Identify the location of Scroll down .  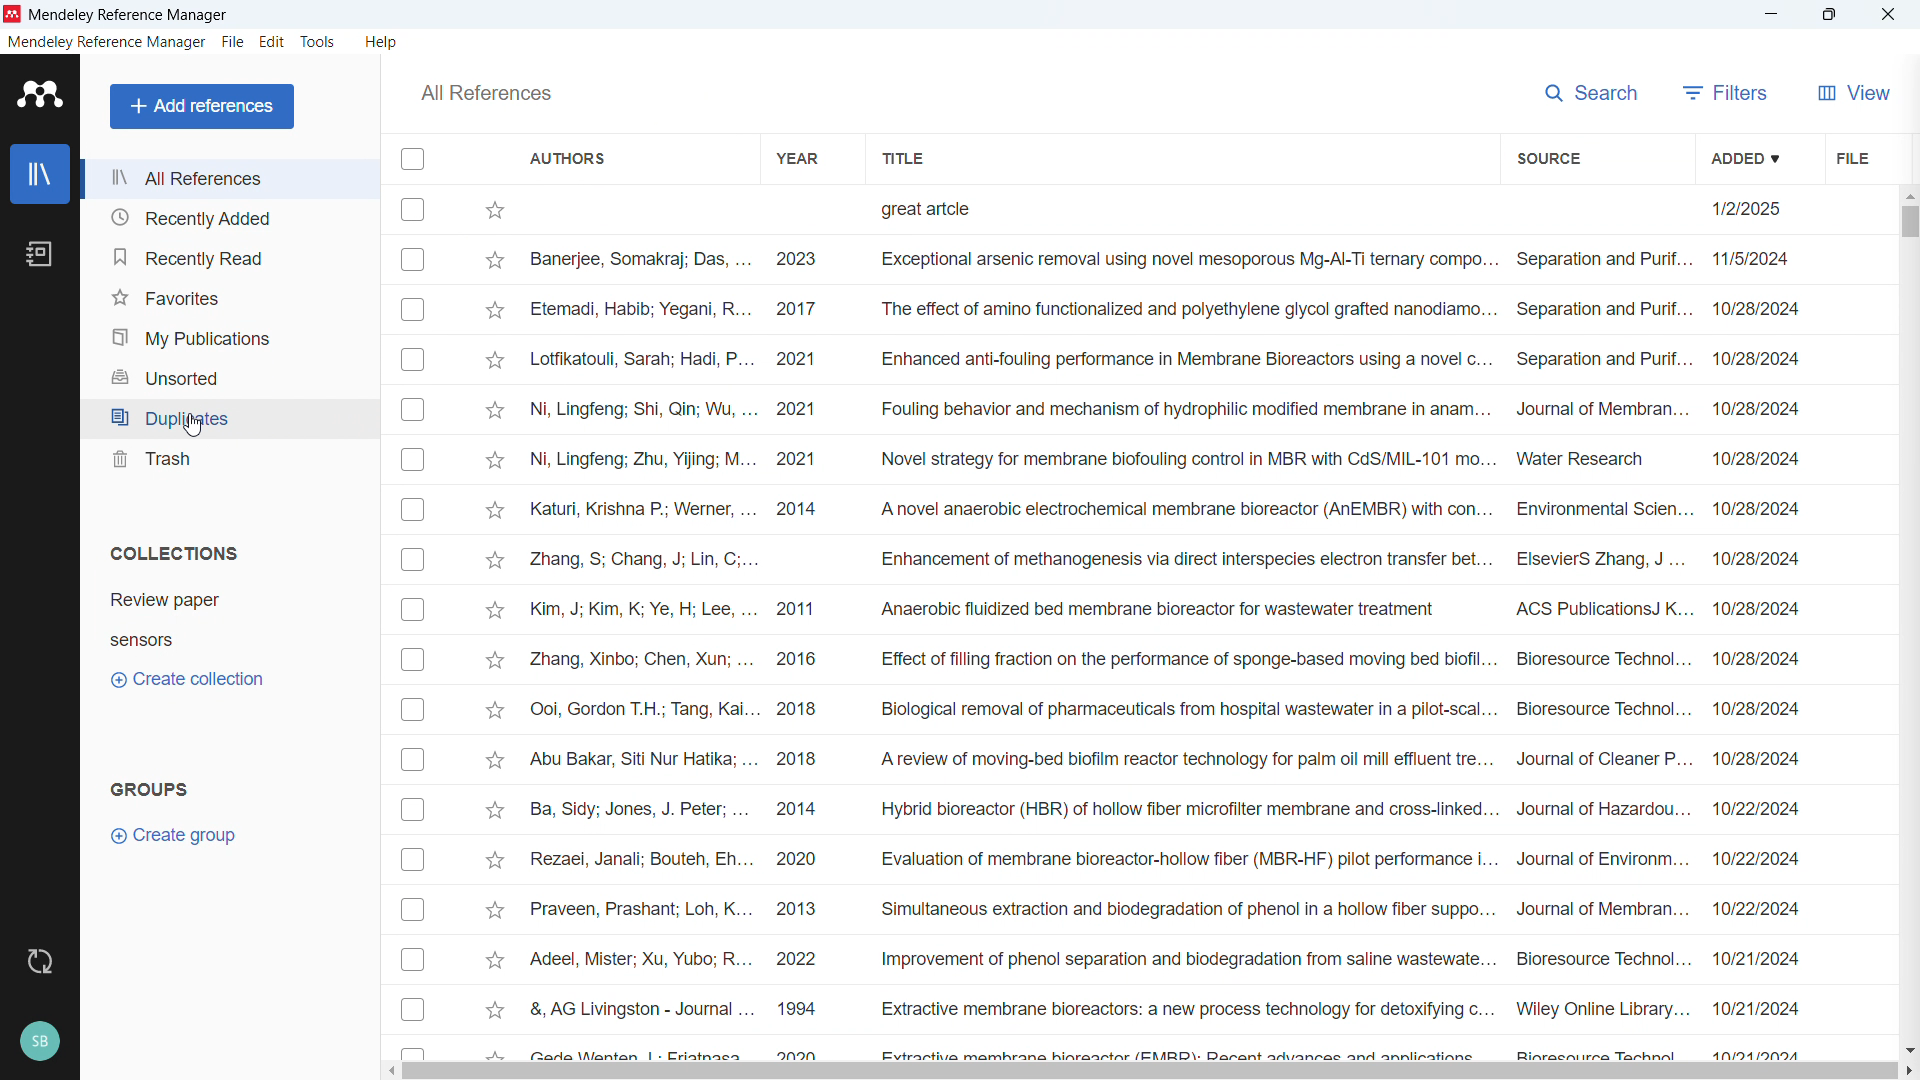
(1905, 1049).